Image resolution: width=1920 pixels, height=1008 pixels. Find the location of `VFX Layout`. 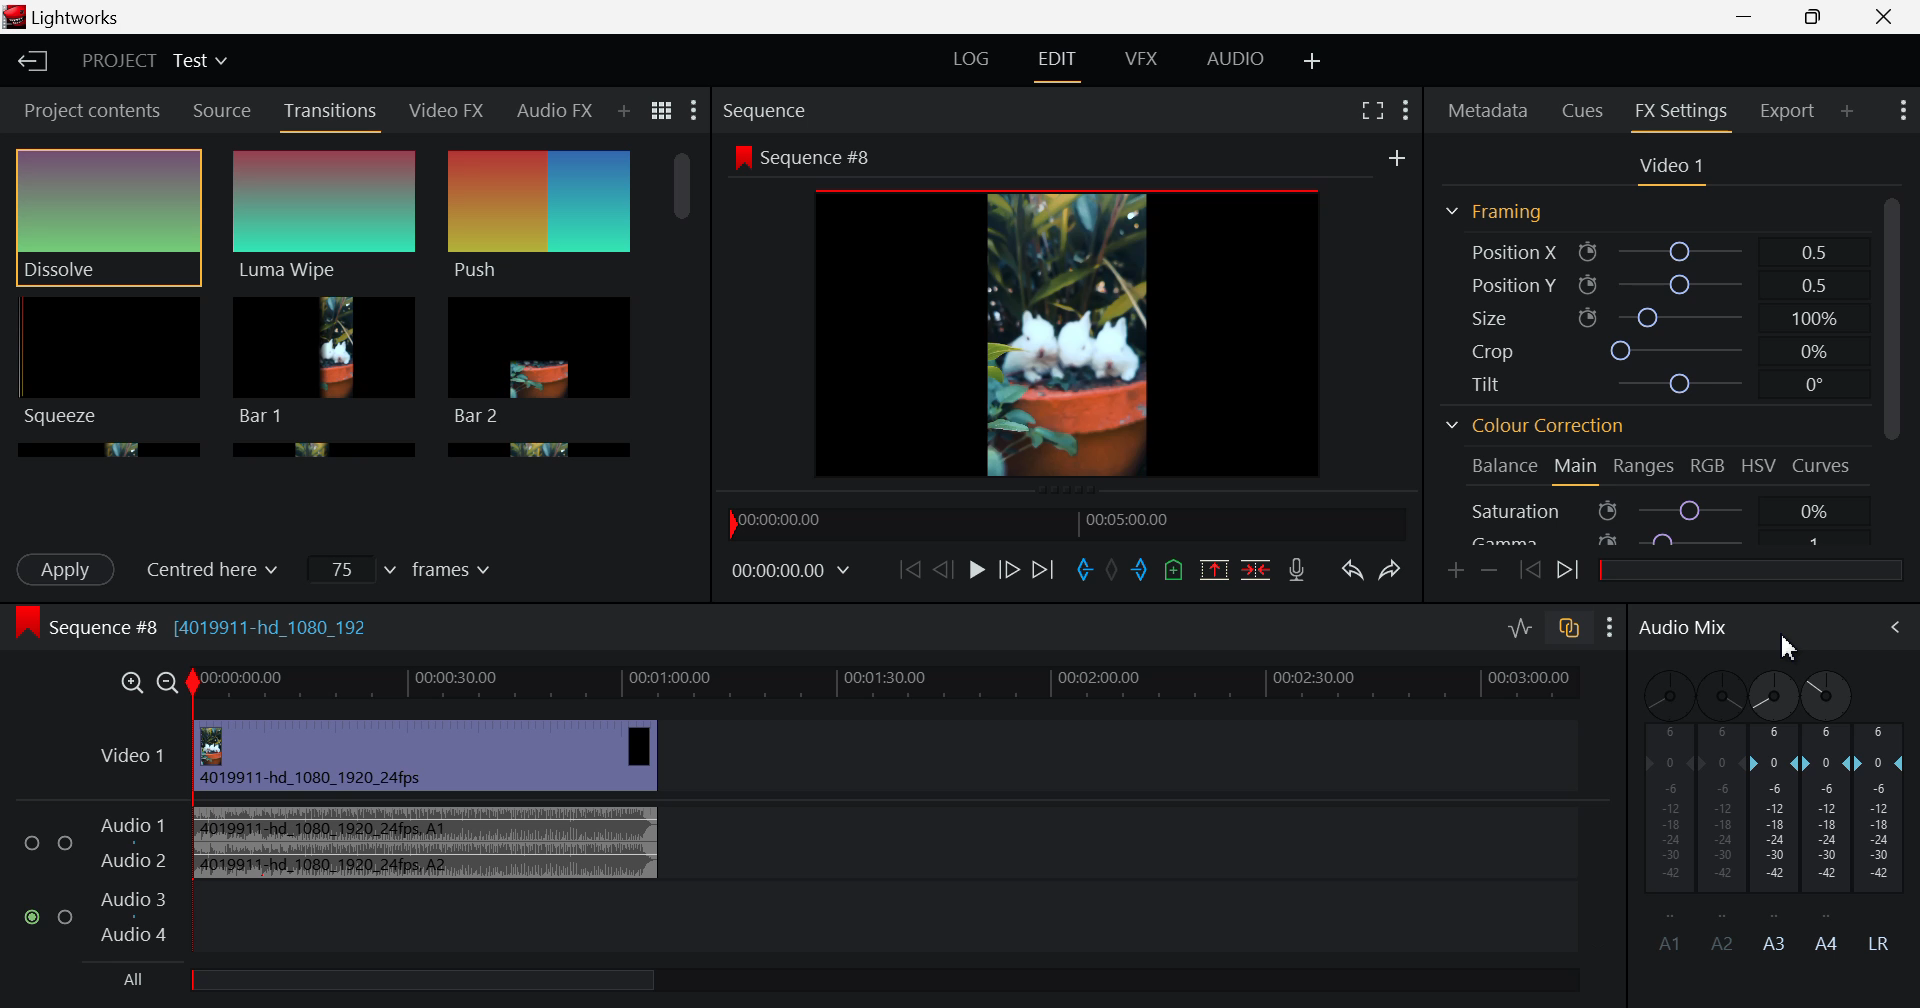

VFX Layout is located at coordinates (1142, 63).